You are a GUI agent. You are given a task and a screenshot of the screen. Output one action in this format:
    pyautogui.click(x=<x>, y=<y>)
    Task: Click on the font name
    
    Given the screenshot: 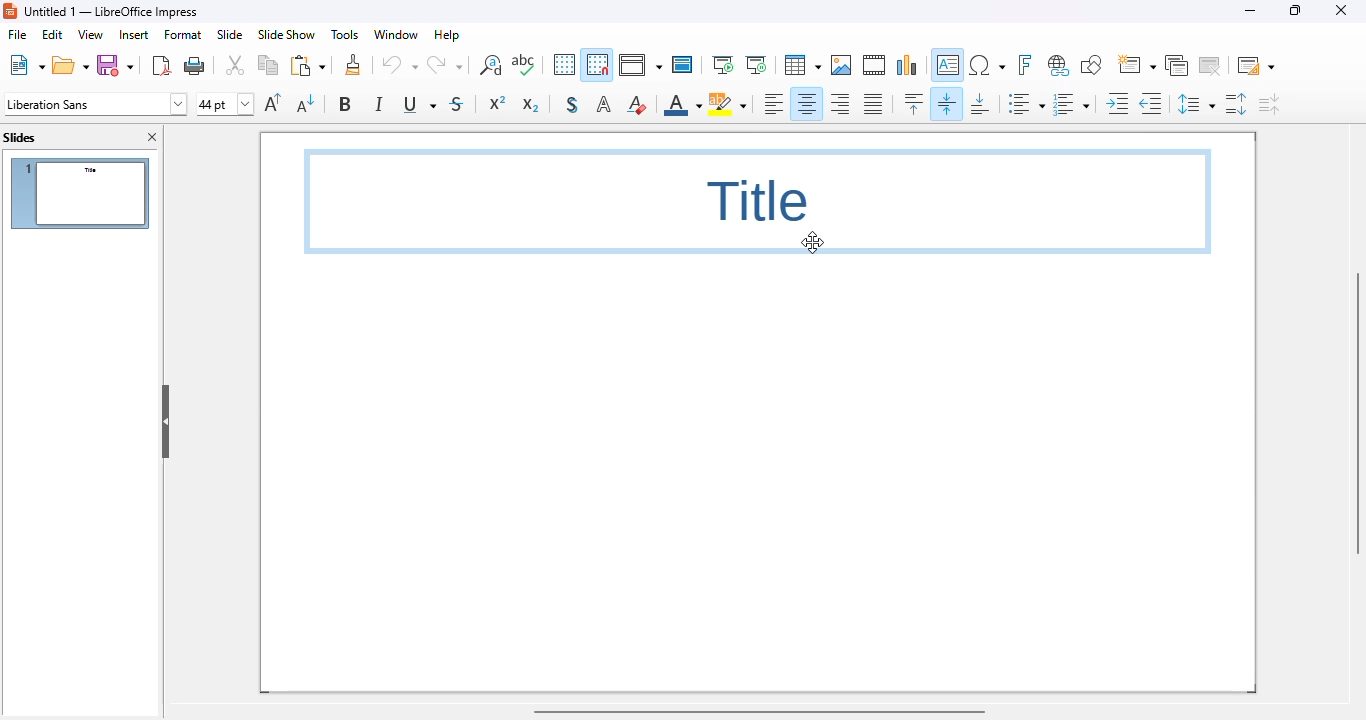 What is the action you would take?
    pyautogui.click(x=96, y=103)
    